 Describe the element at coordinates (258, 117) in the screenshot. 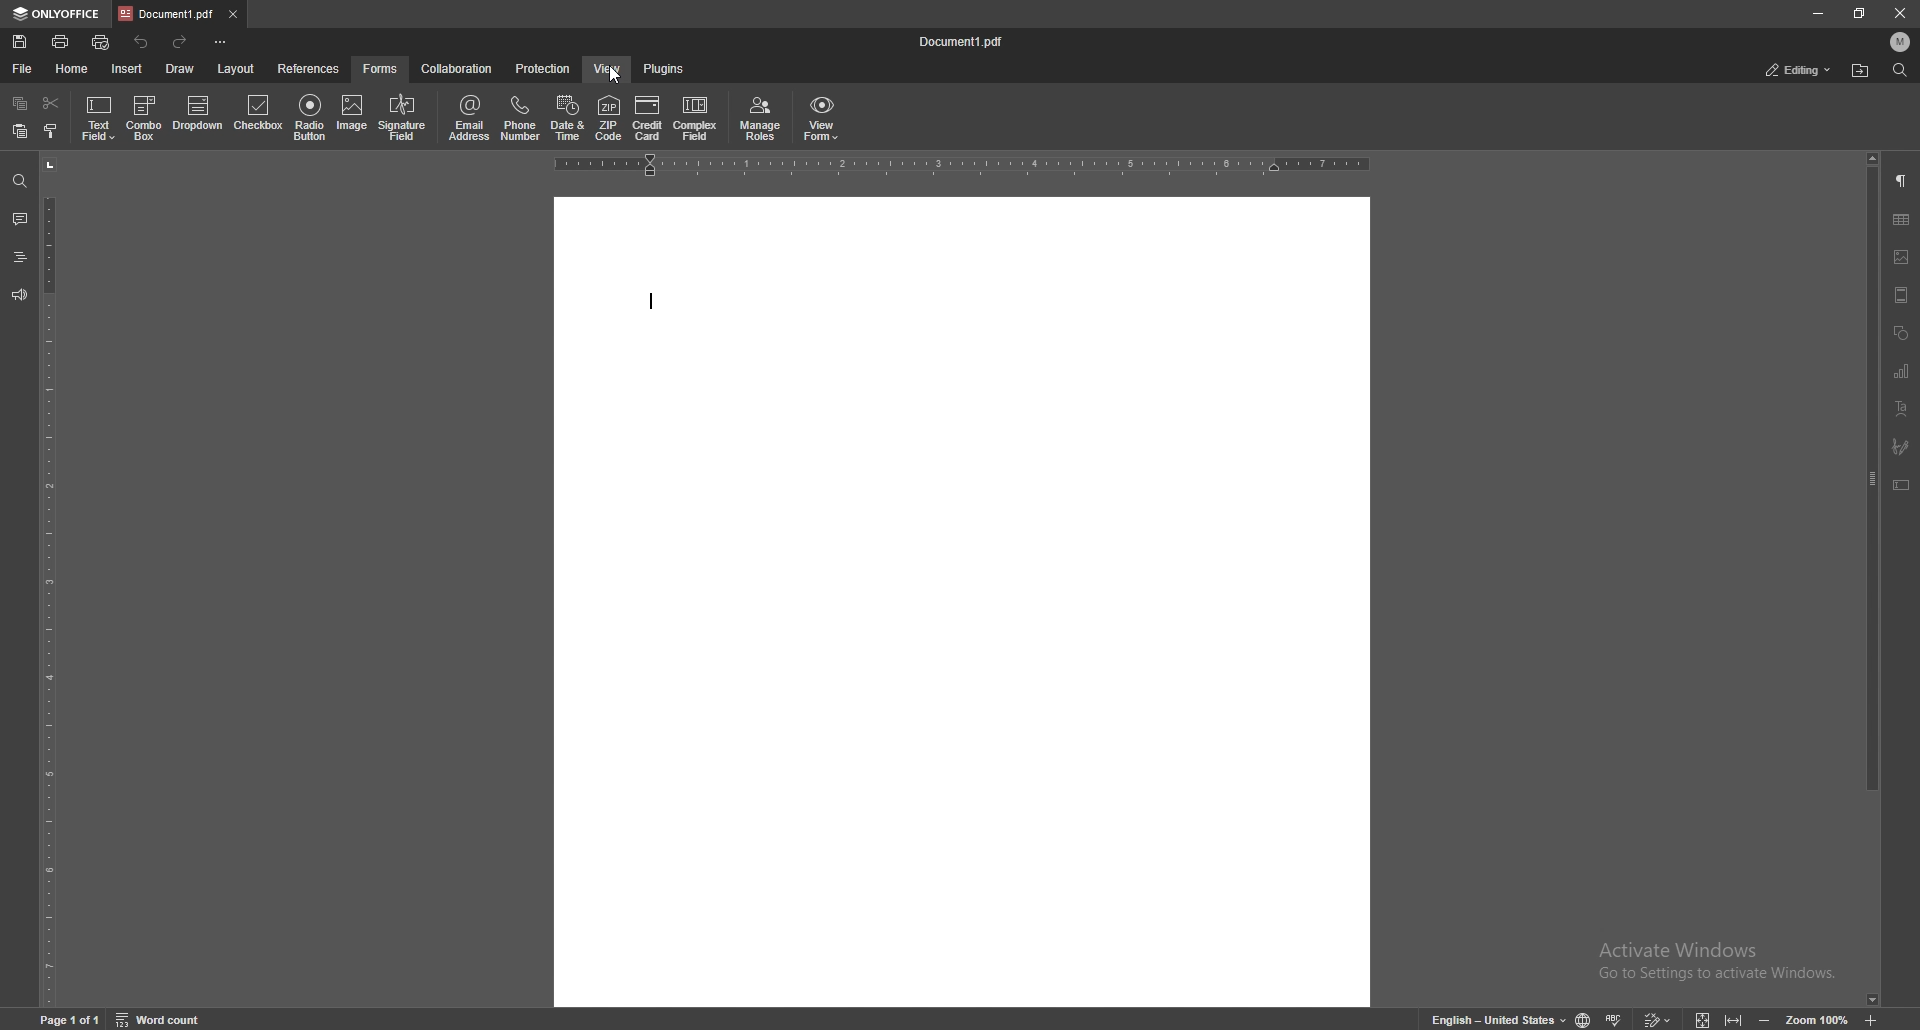

I see `checkbox` at that location.